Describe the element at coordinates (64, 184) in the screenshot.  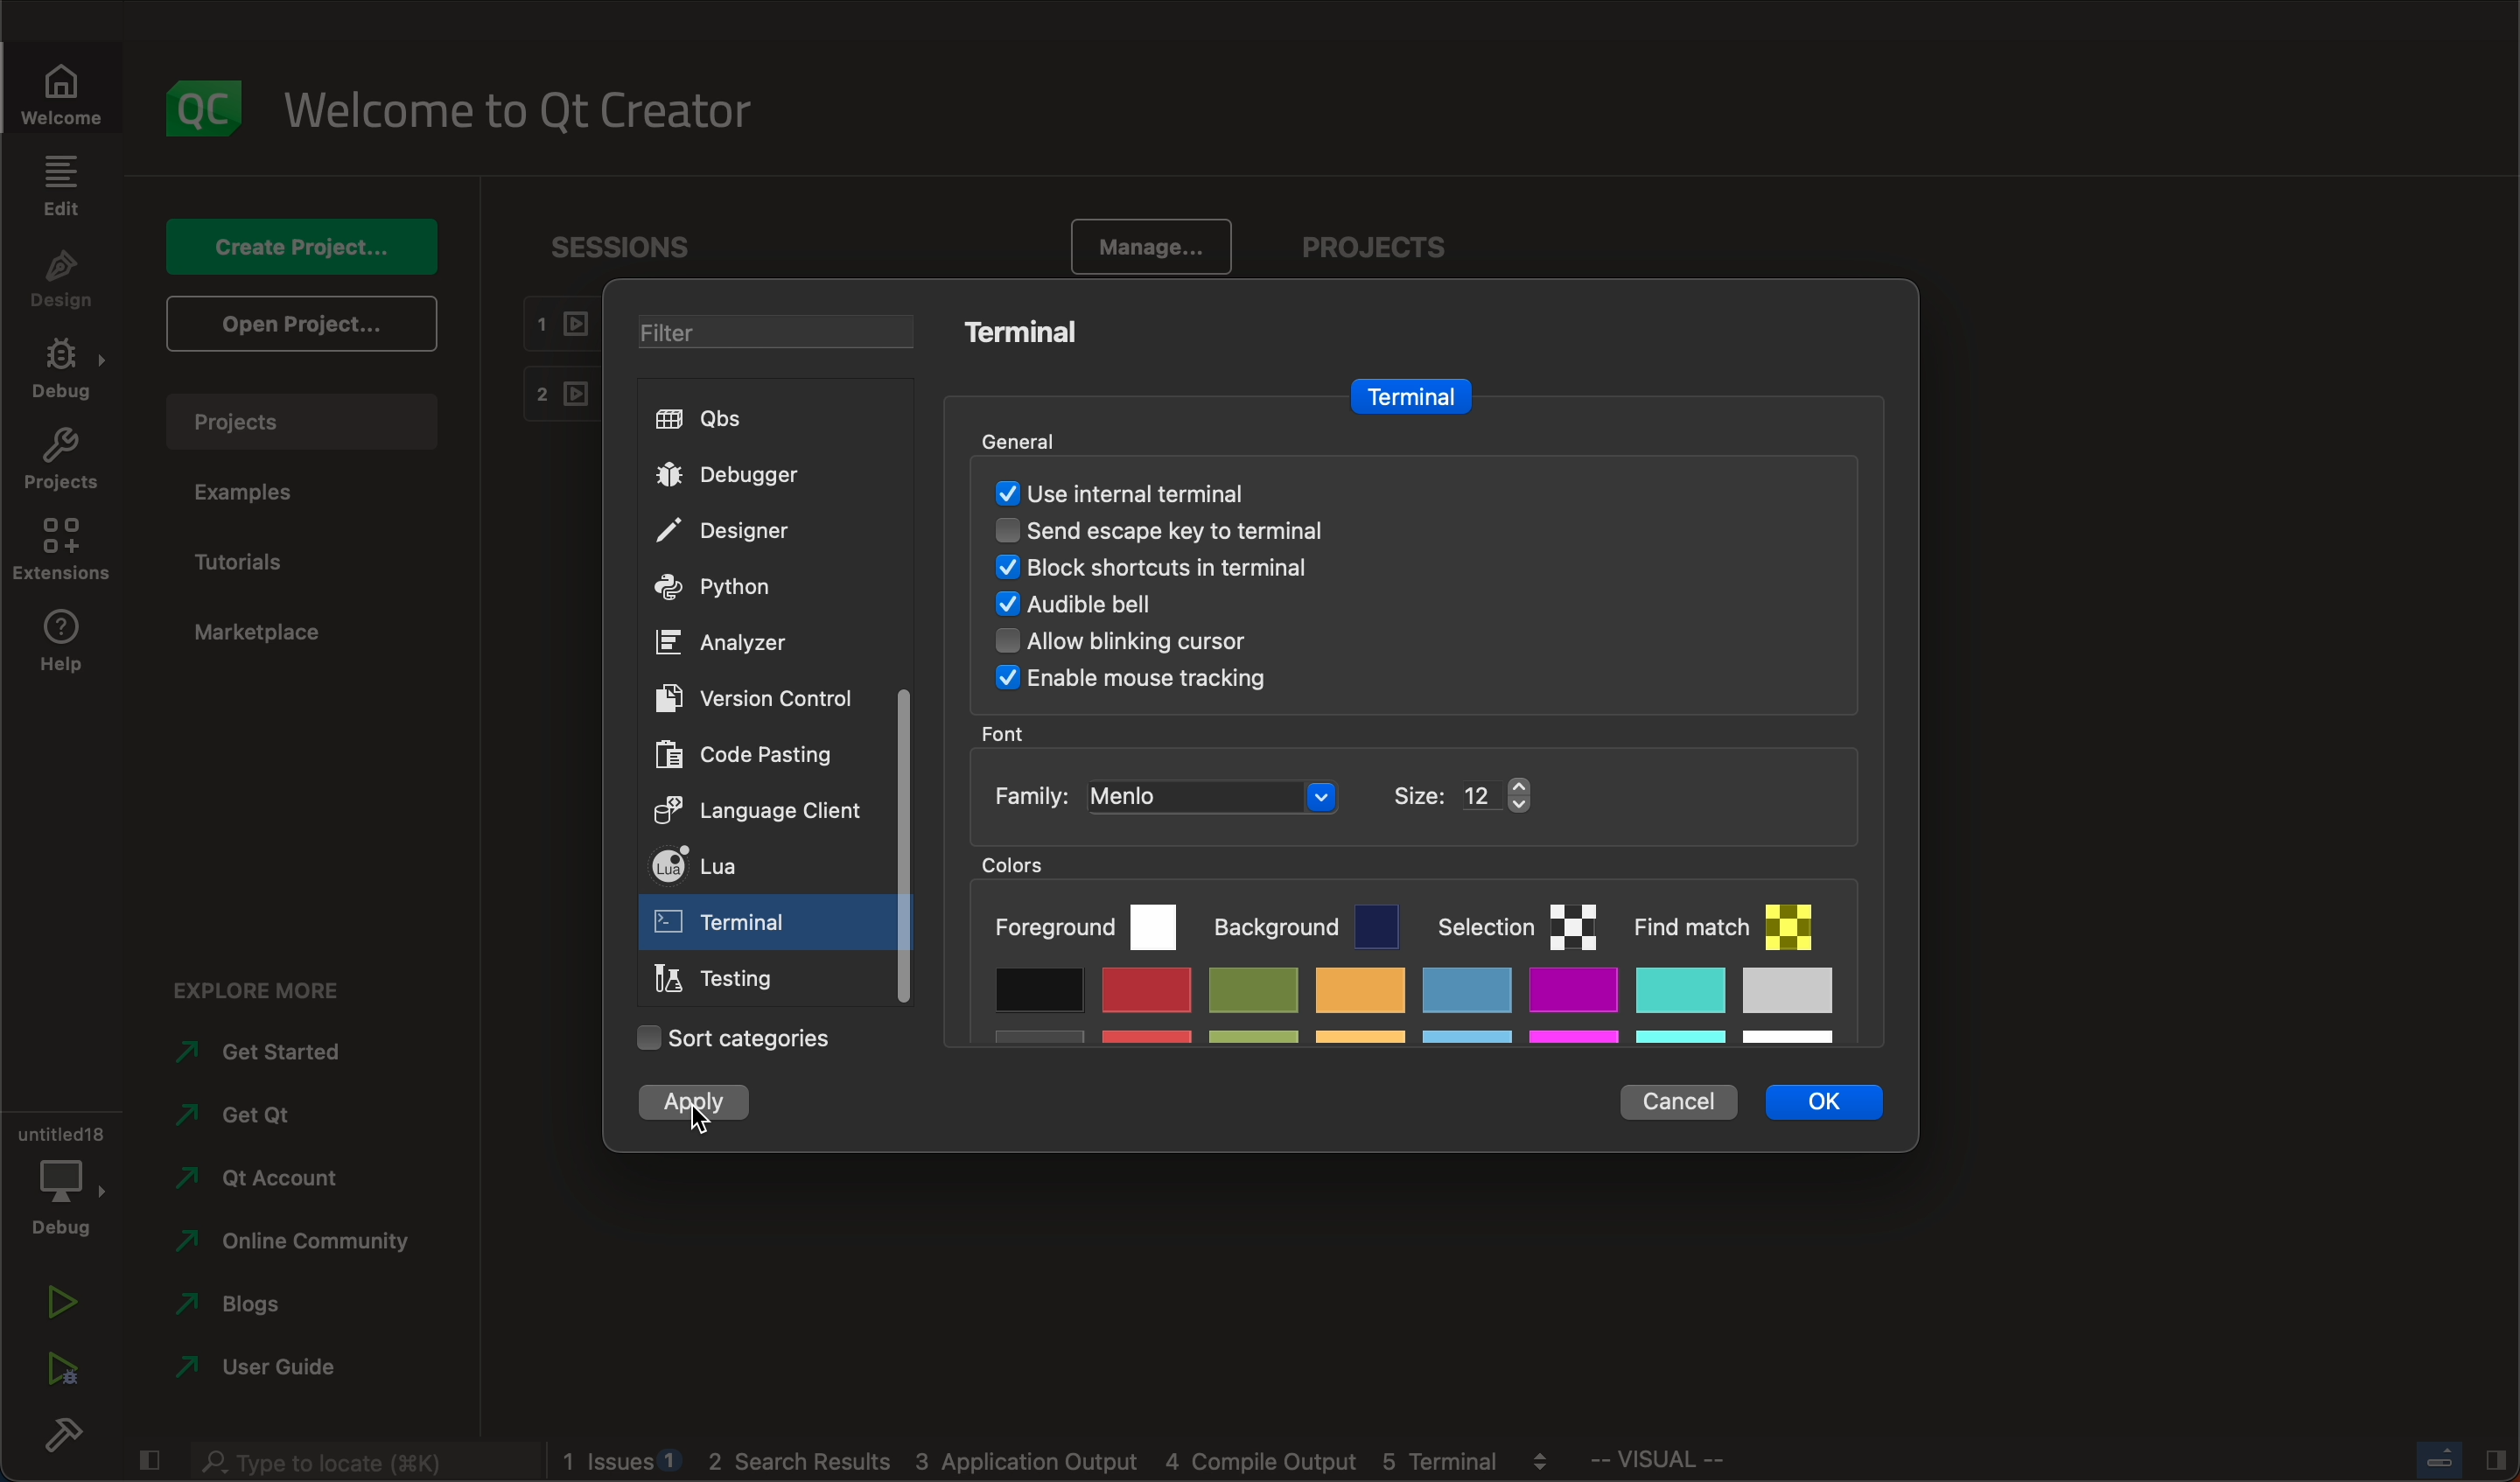
I see `edit` at that location.